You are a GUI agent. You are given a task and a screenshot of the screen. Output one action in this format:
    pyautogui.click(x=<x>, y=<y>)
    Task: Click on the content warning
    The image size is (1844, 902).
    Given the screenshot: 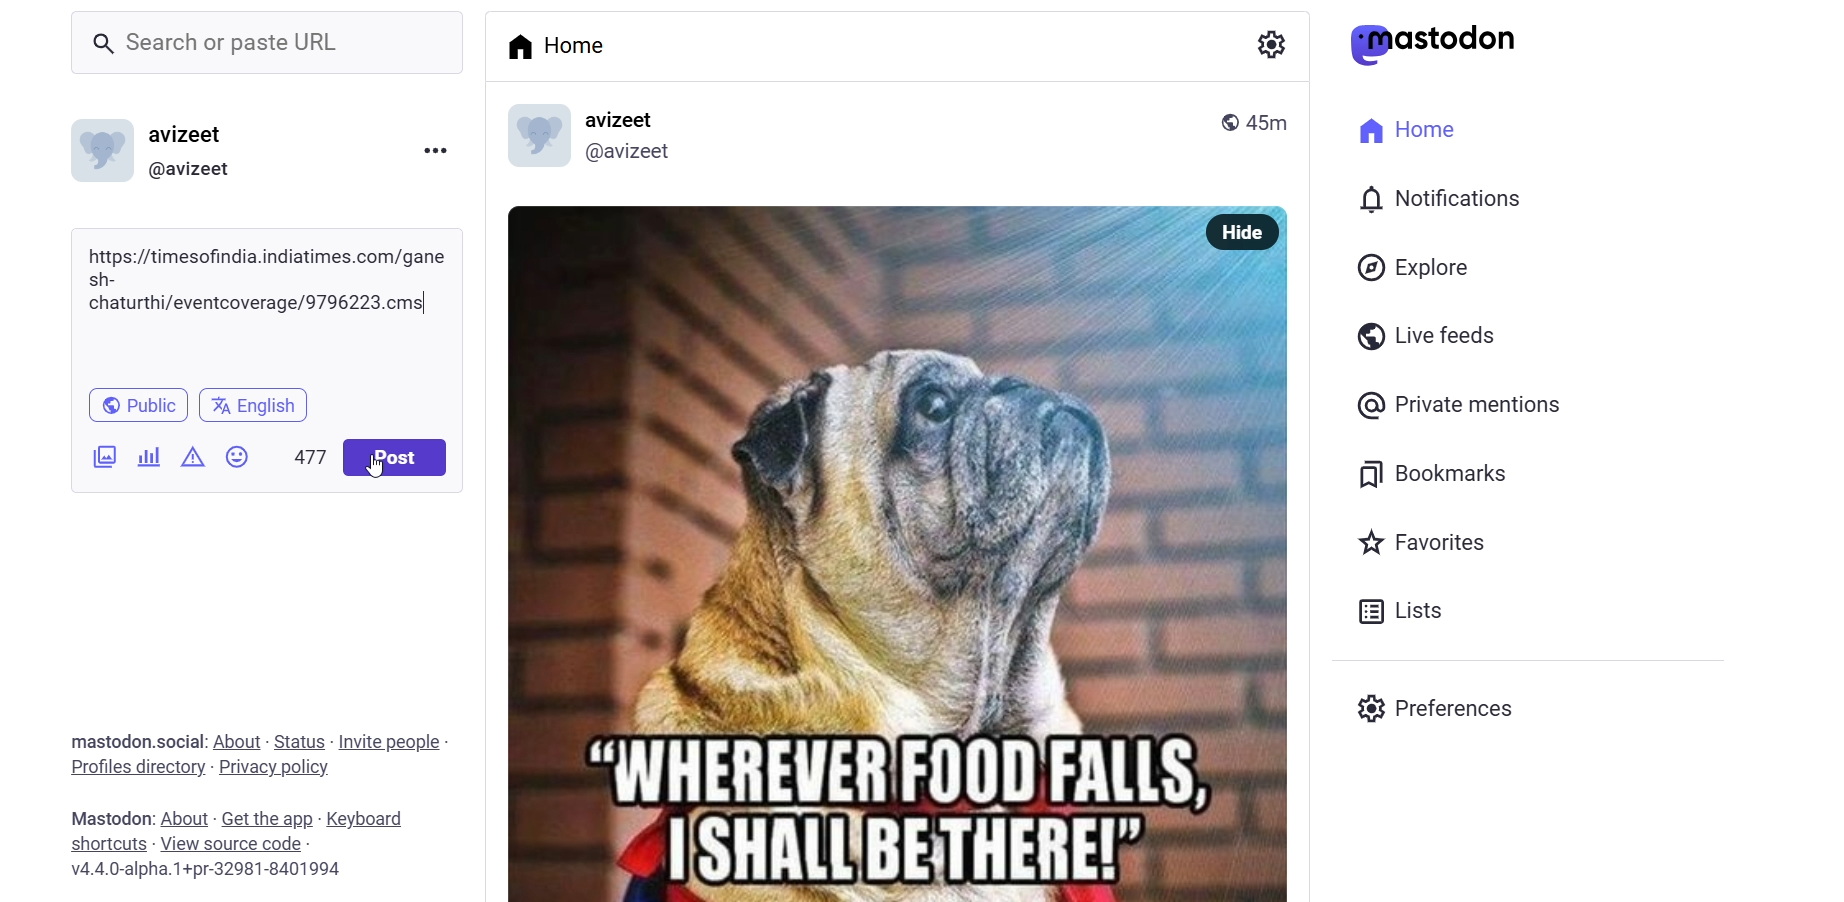 What is the action you would take?
    pyautogui.click(x=190, y=459)
    